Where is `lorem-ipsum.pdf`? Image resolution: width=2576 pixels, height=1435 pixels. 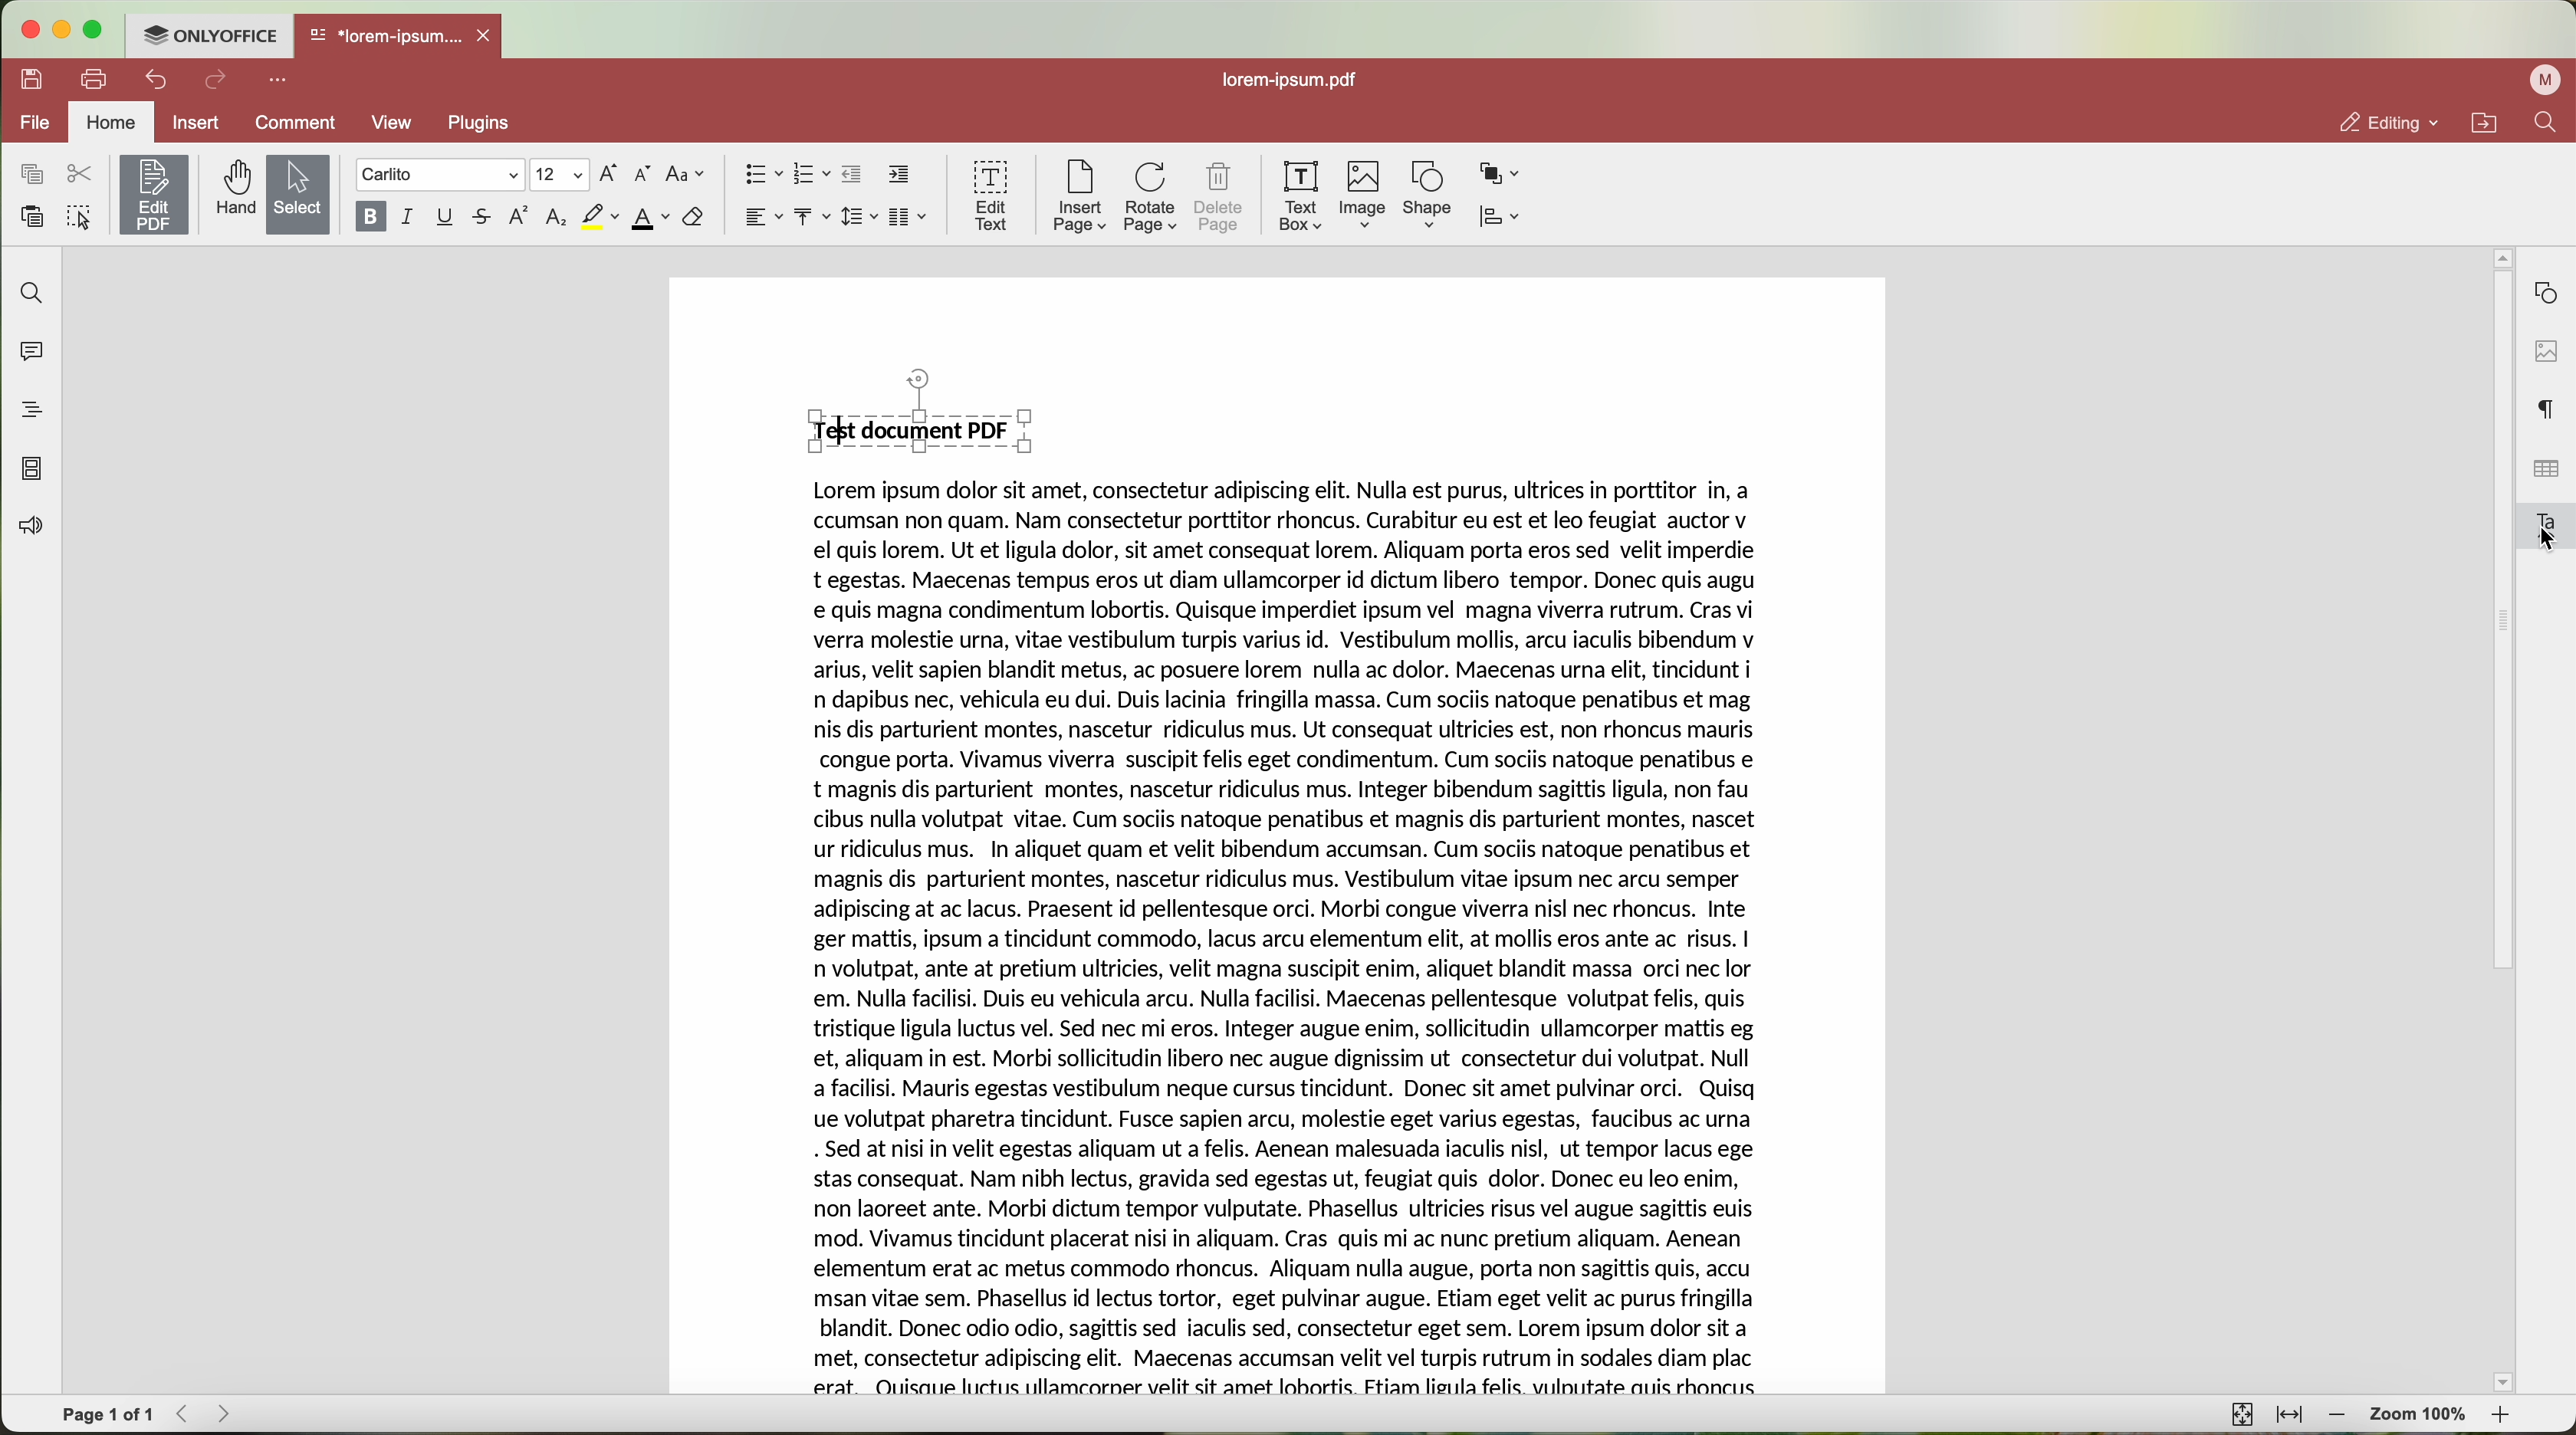 lorem-ipsum.pdf is located at coordinates (1287, 82).